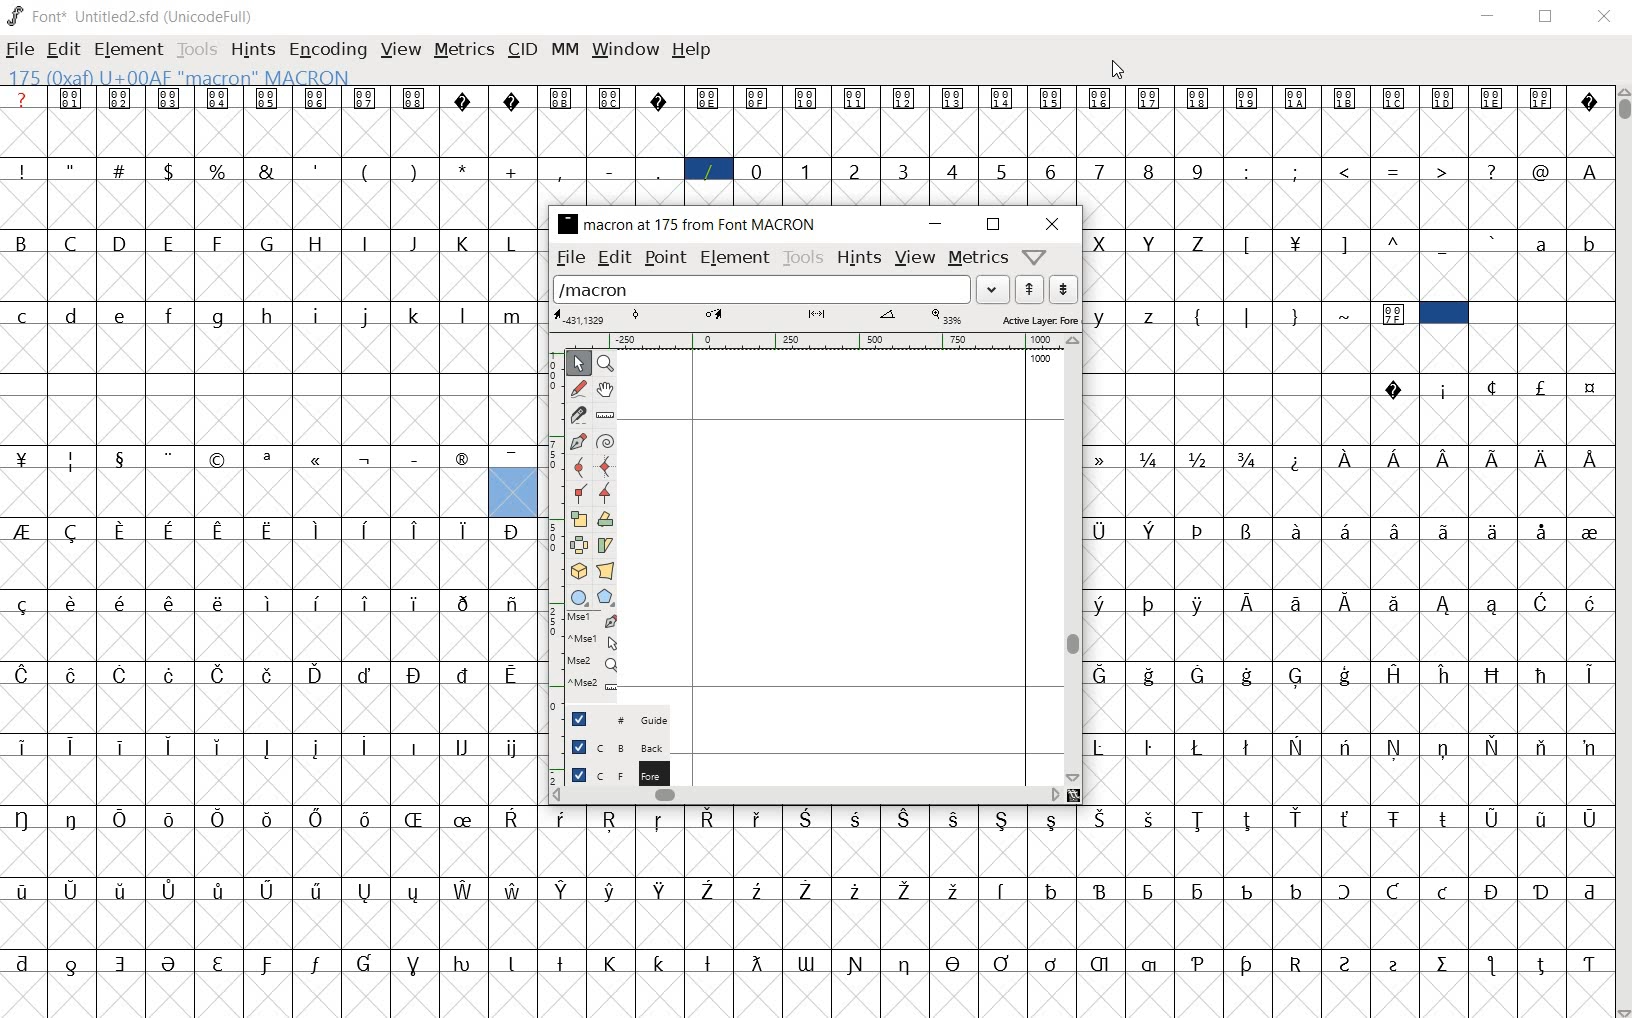  I want to click on Symbol, so click(611, 97).